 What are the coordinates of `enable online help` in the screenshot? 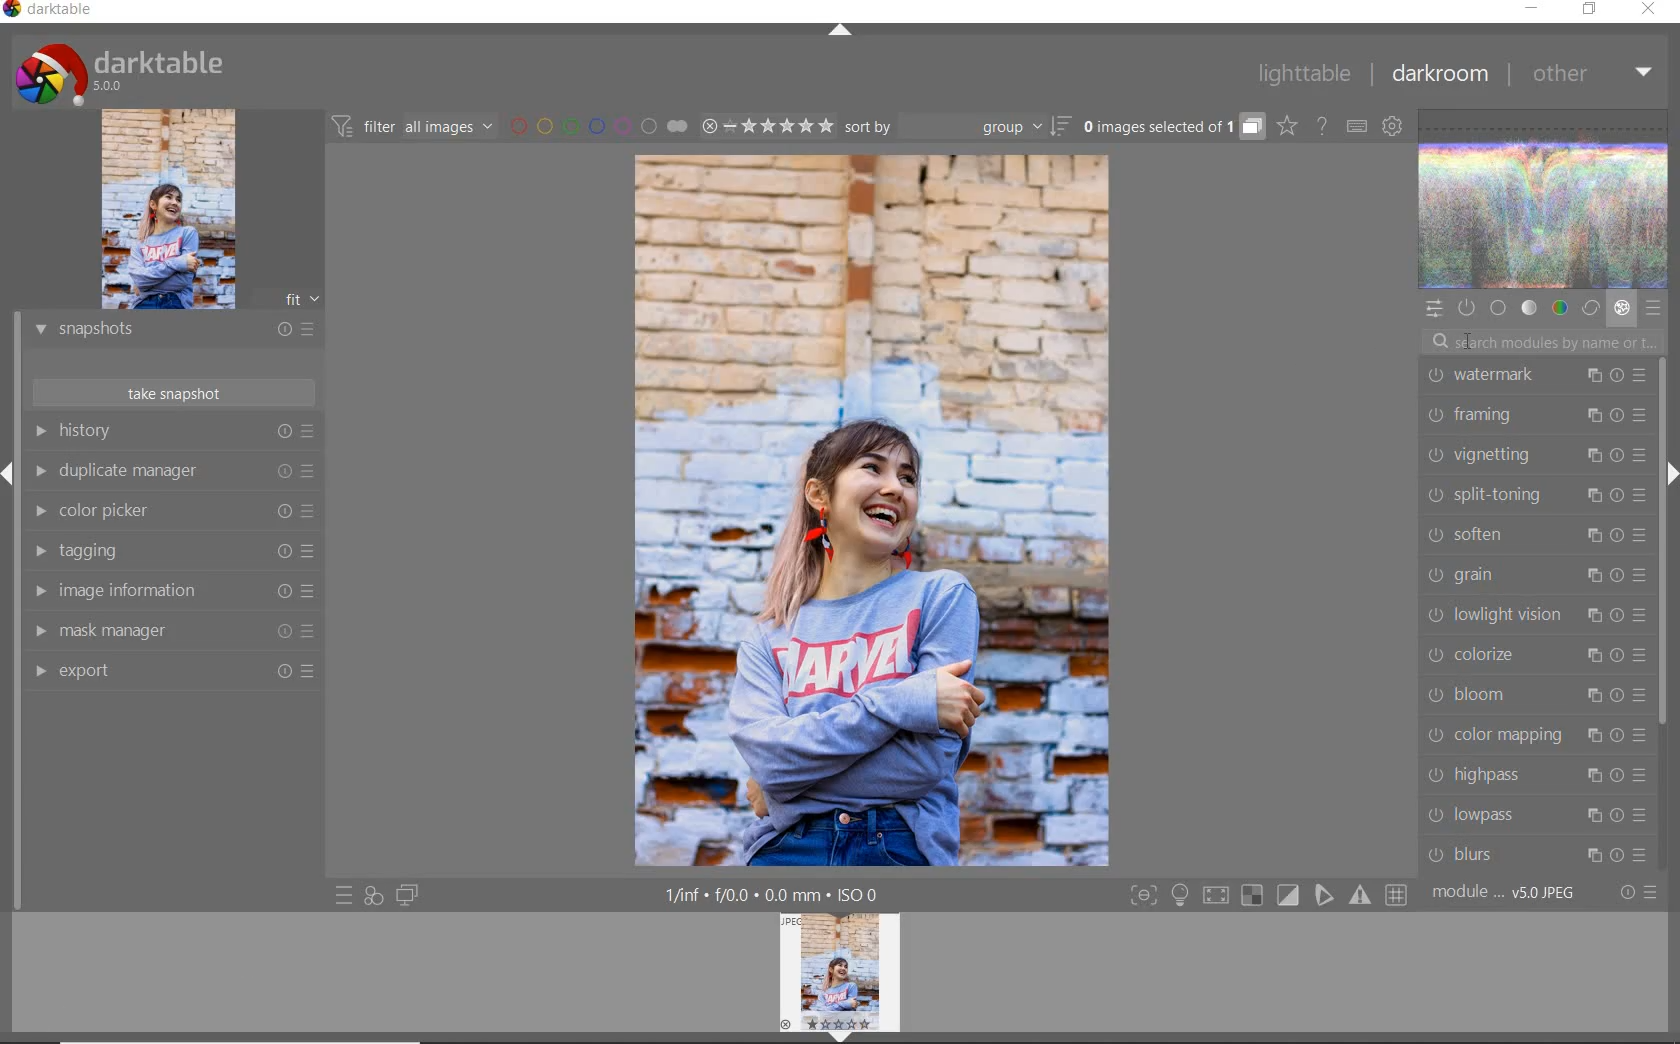 It's located at (1323, 125).